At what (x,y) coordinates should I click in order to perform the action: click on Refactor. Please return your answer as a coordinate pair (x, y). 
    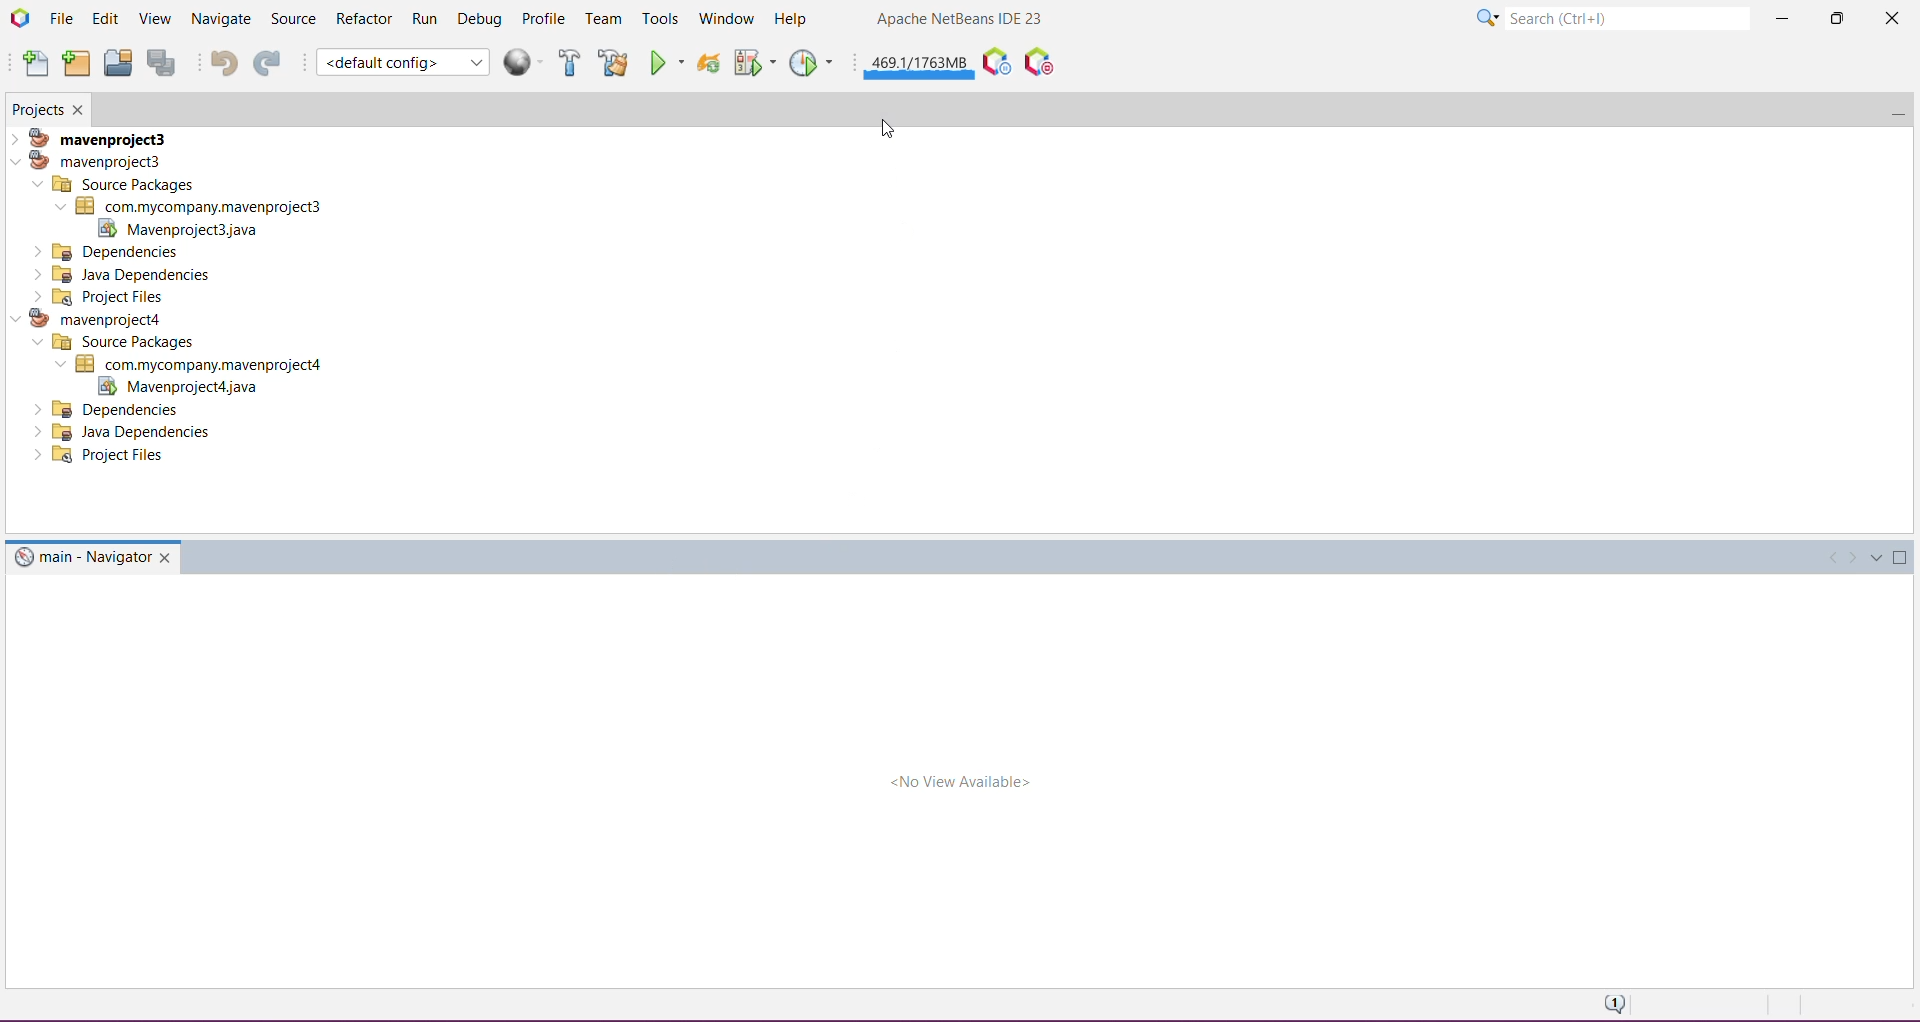
    Looking at the image, I should click on (363, 20).